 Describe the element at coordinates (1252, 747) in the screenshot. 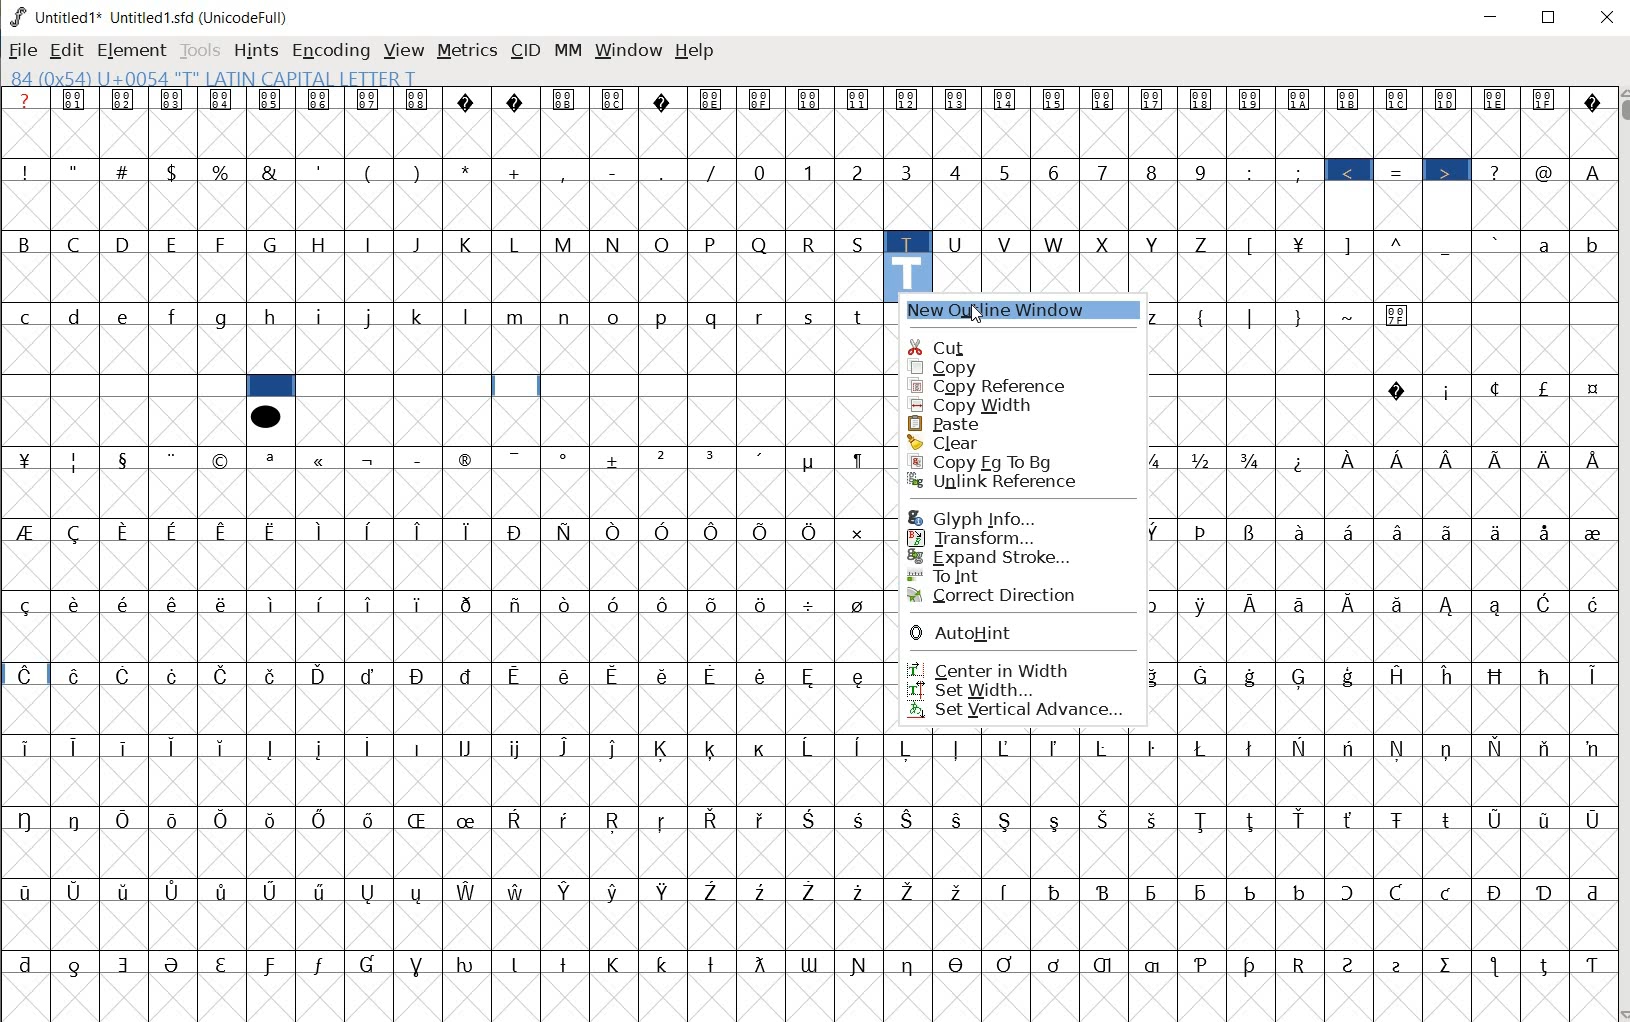

I see `Symbol` at that location.